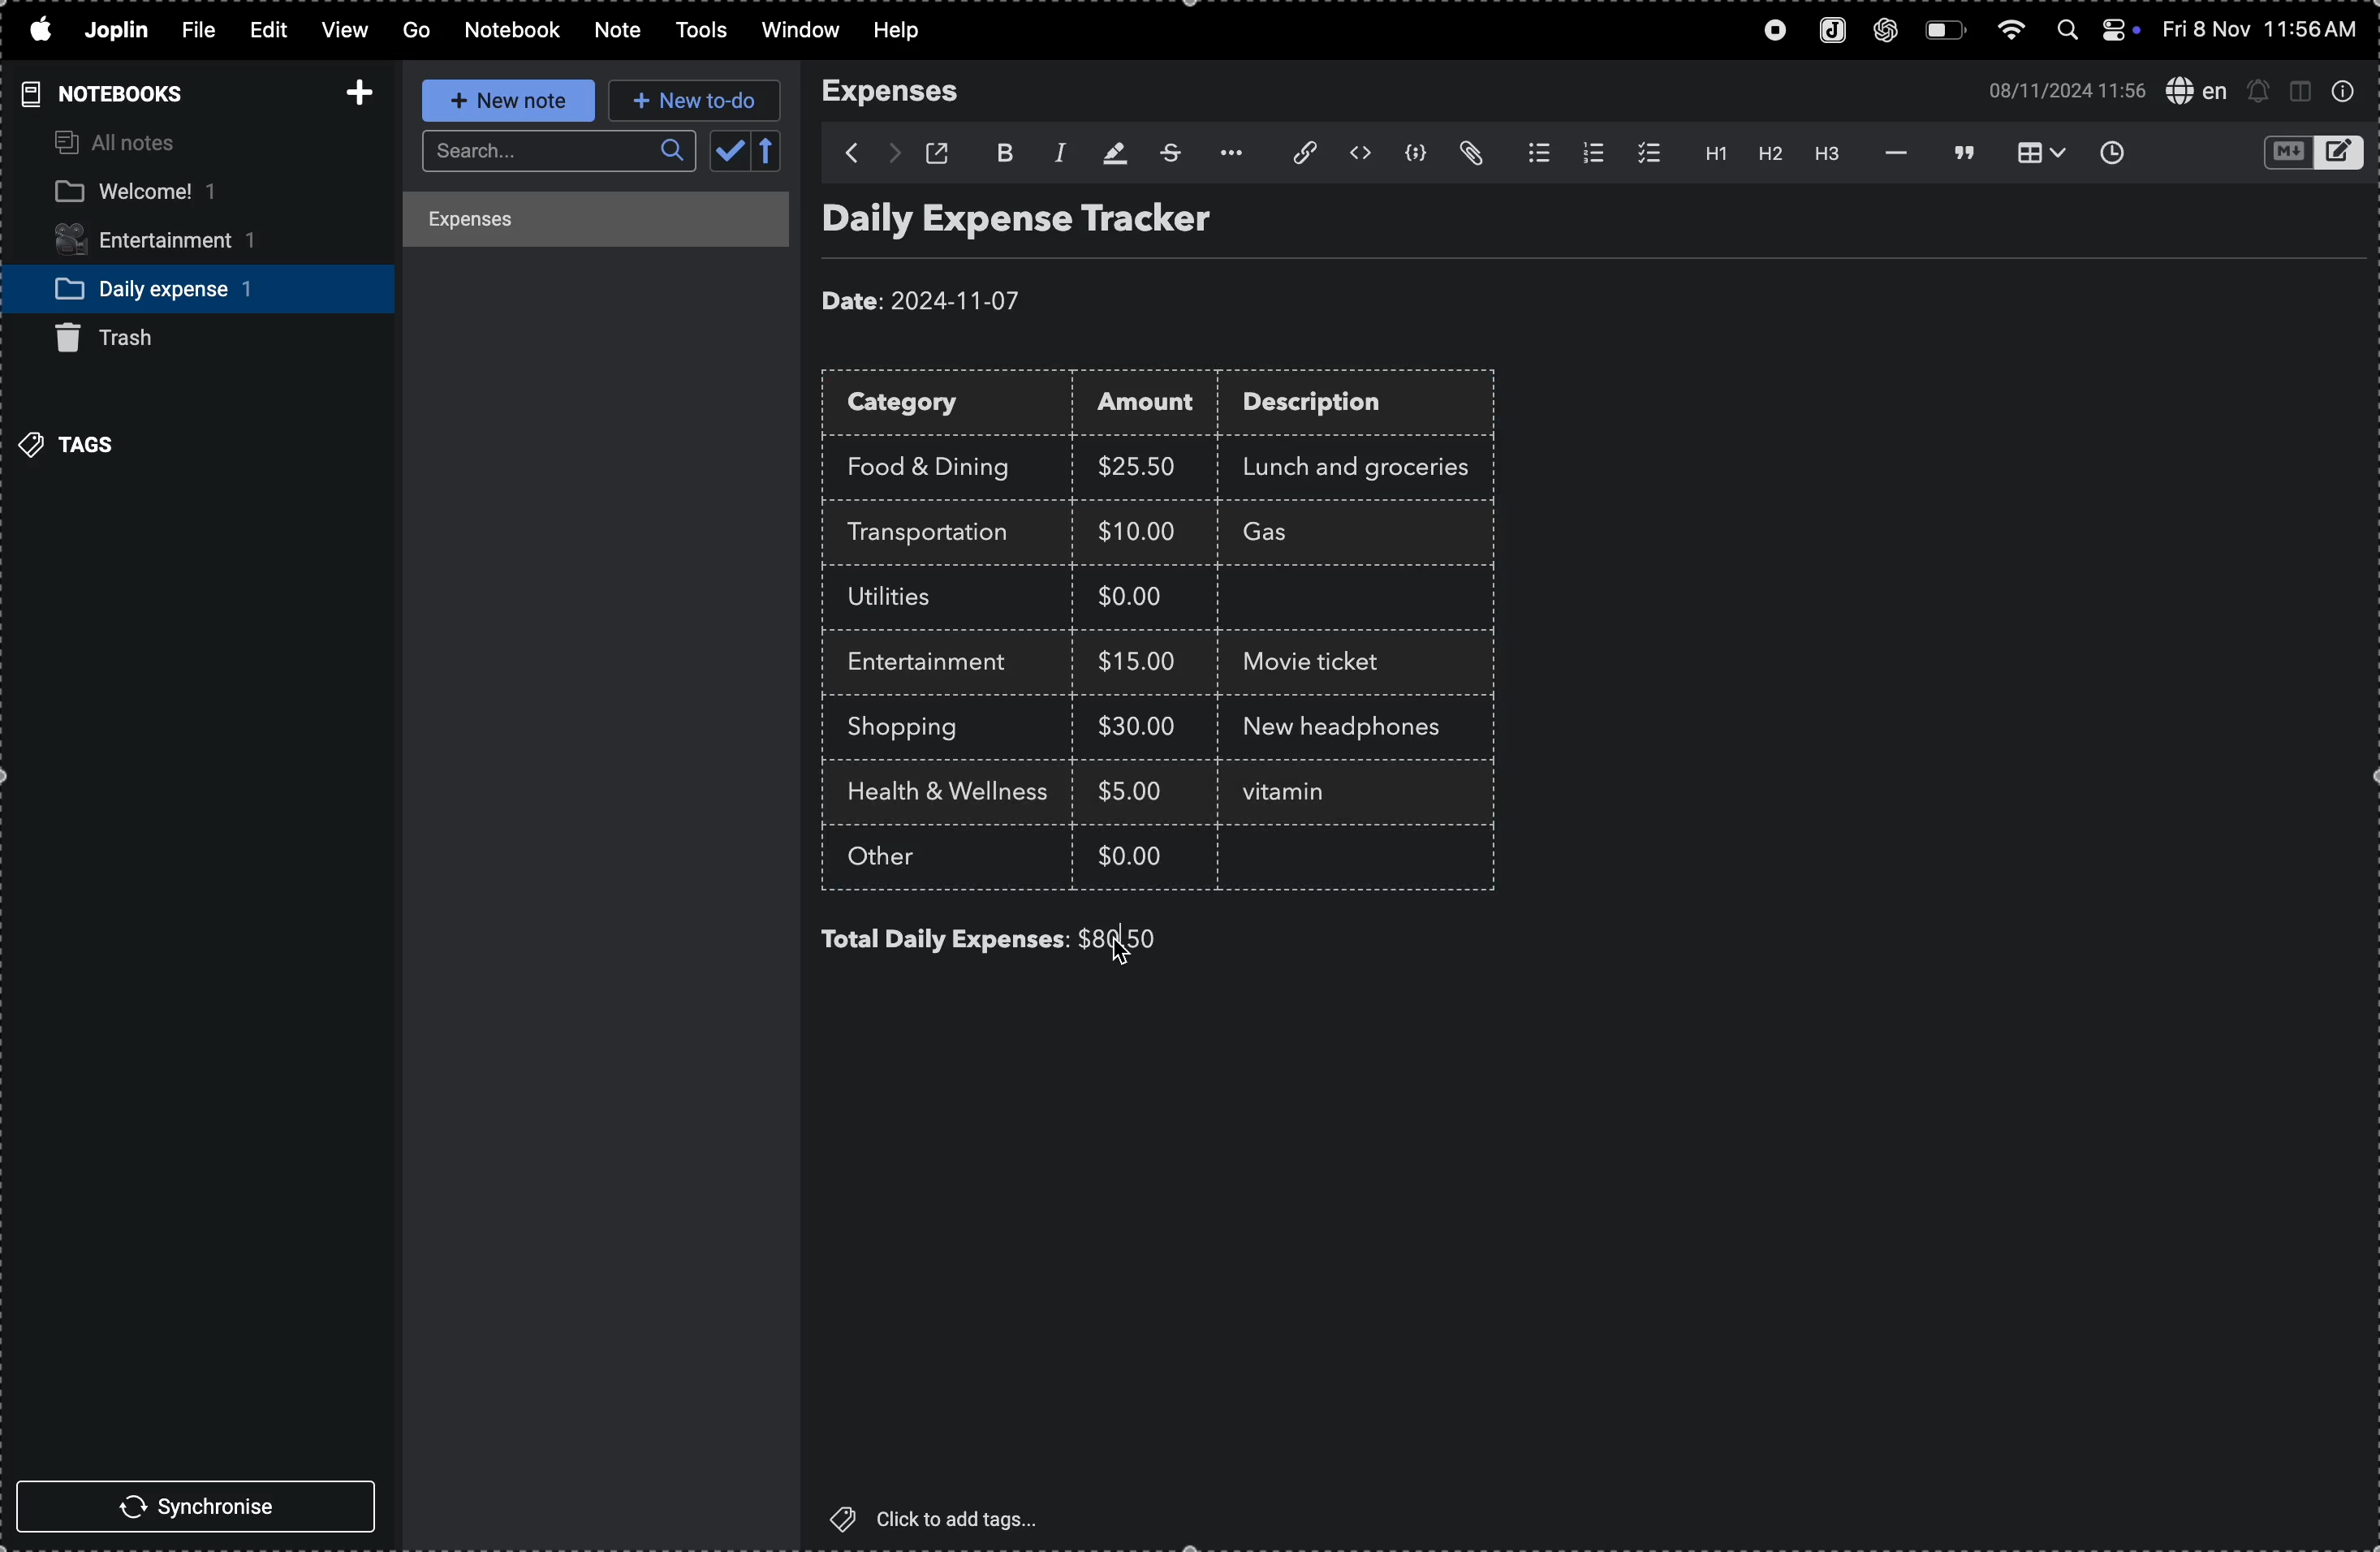 This screenshot has width=2380, height=1552. I want to click on table view, so click(2032, 153).